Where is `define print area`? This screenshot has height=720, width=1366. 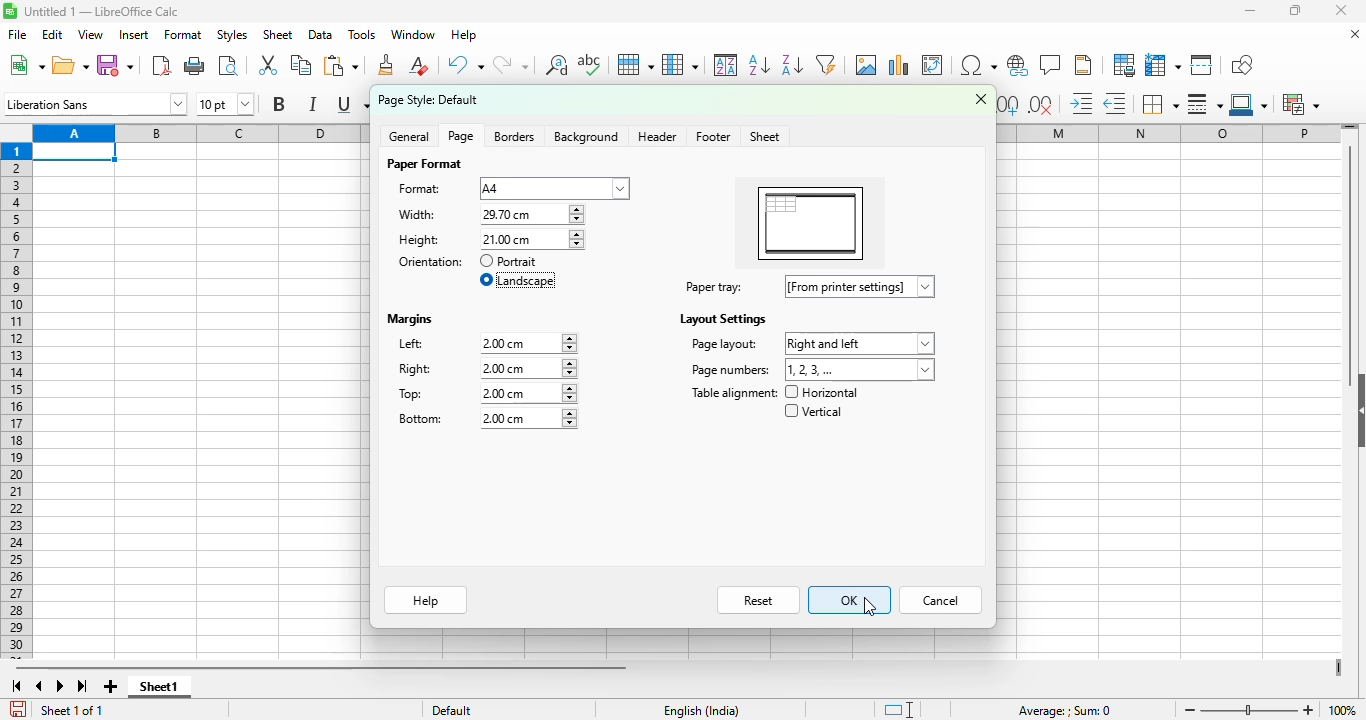 define print area is located at coordinates (1124, 65).